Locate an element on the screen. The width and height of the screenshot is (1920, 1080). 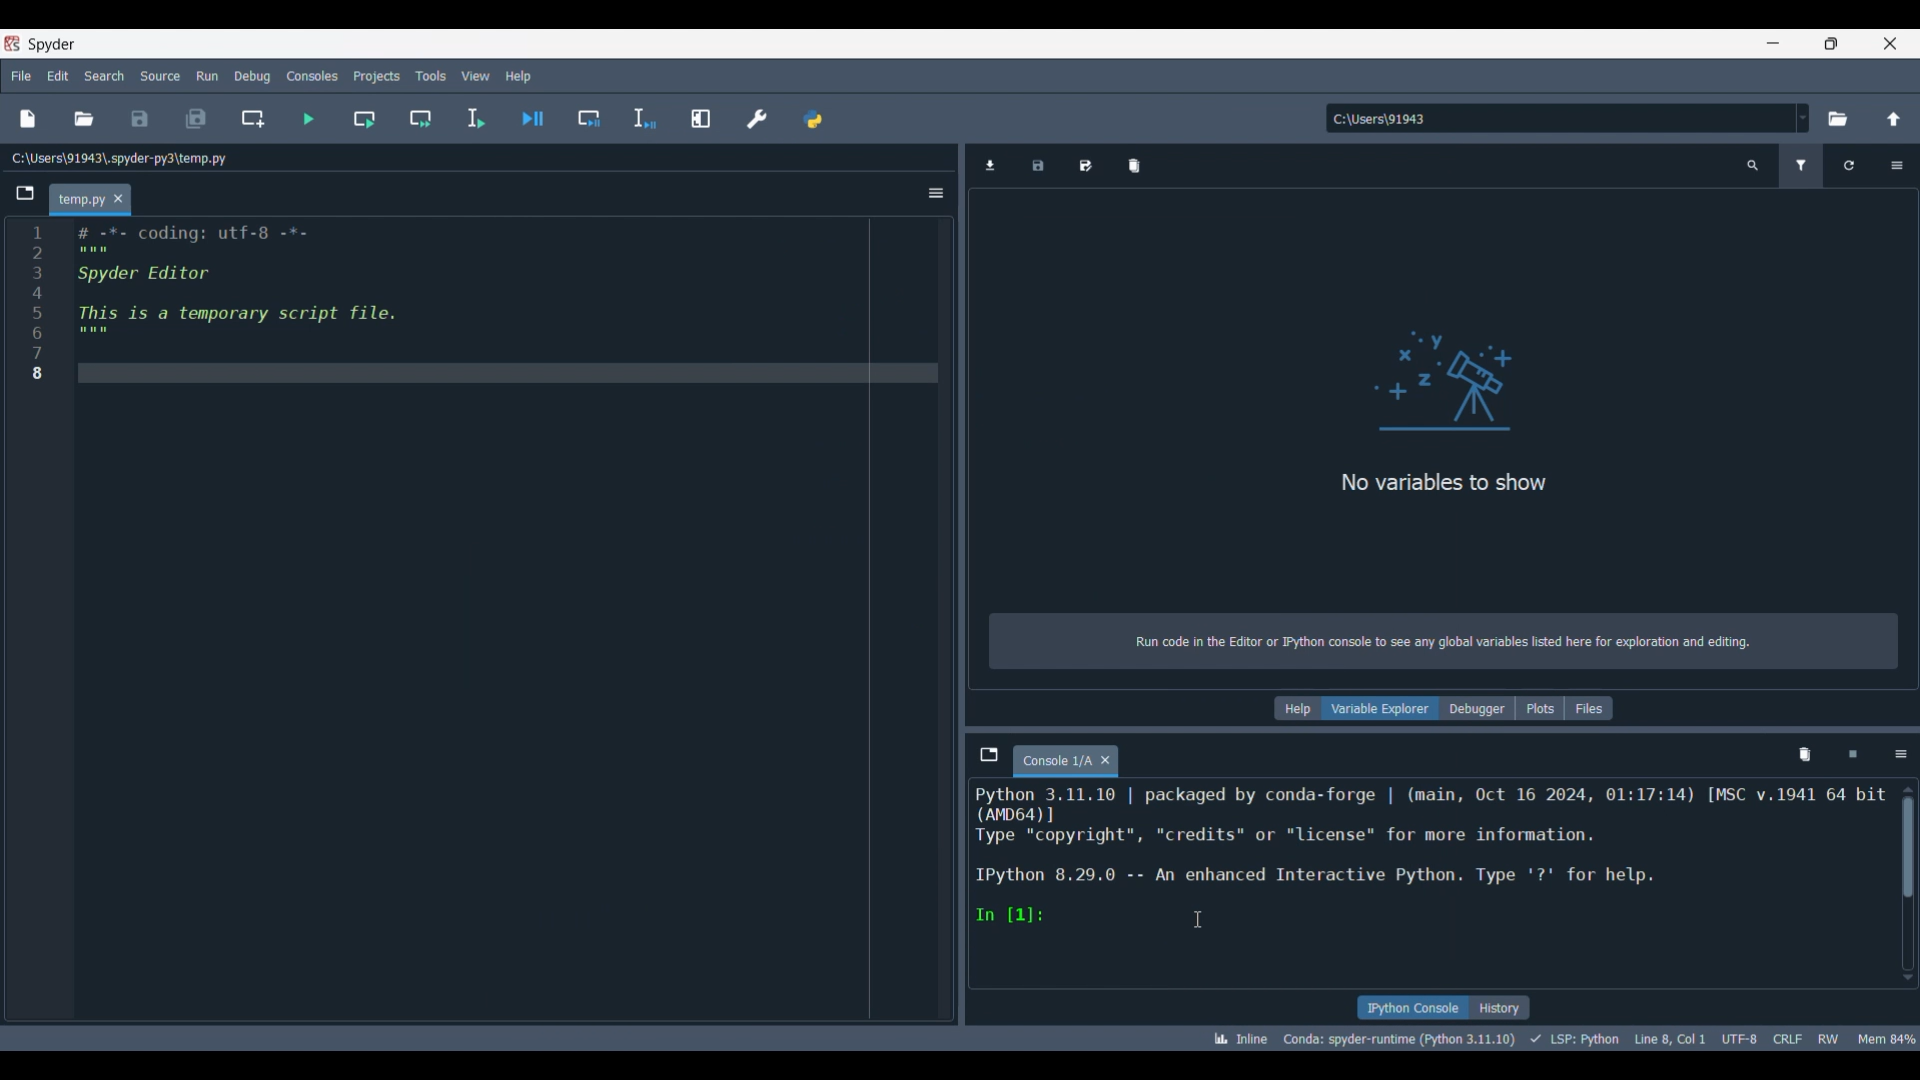
Reload variables is located at coordinates (1848, 166).